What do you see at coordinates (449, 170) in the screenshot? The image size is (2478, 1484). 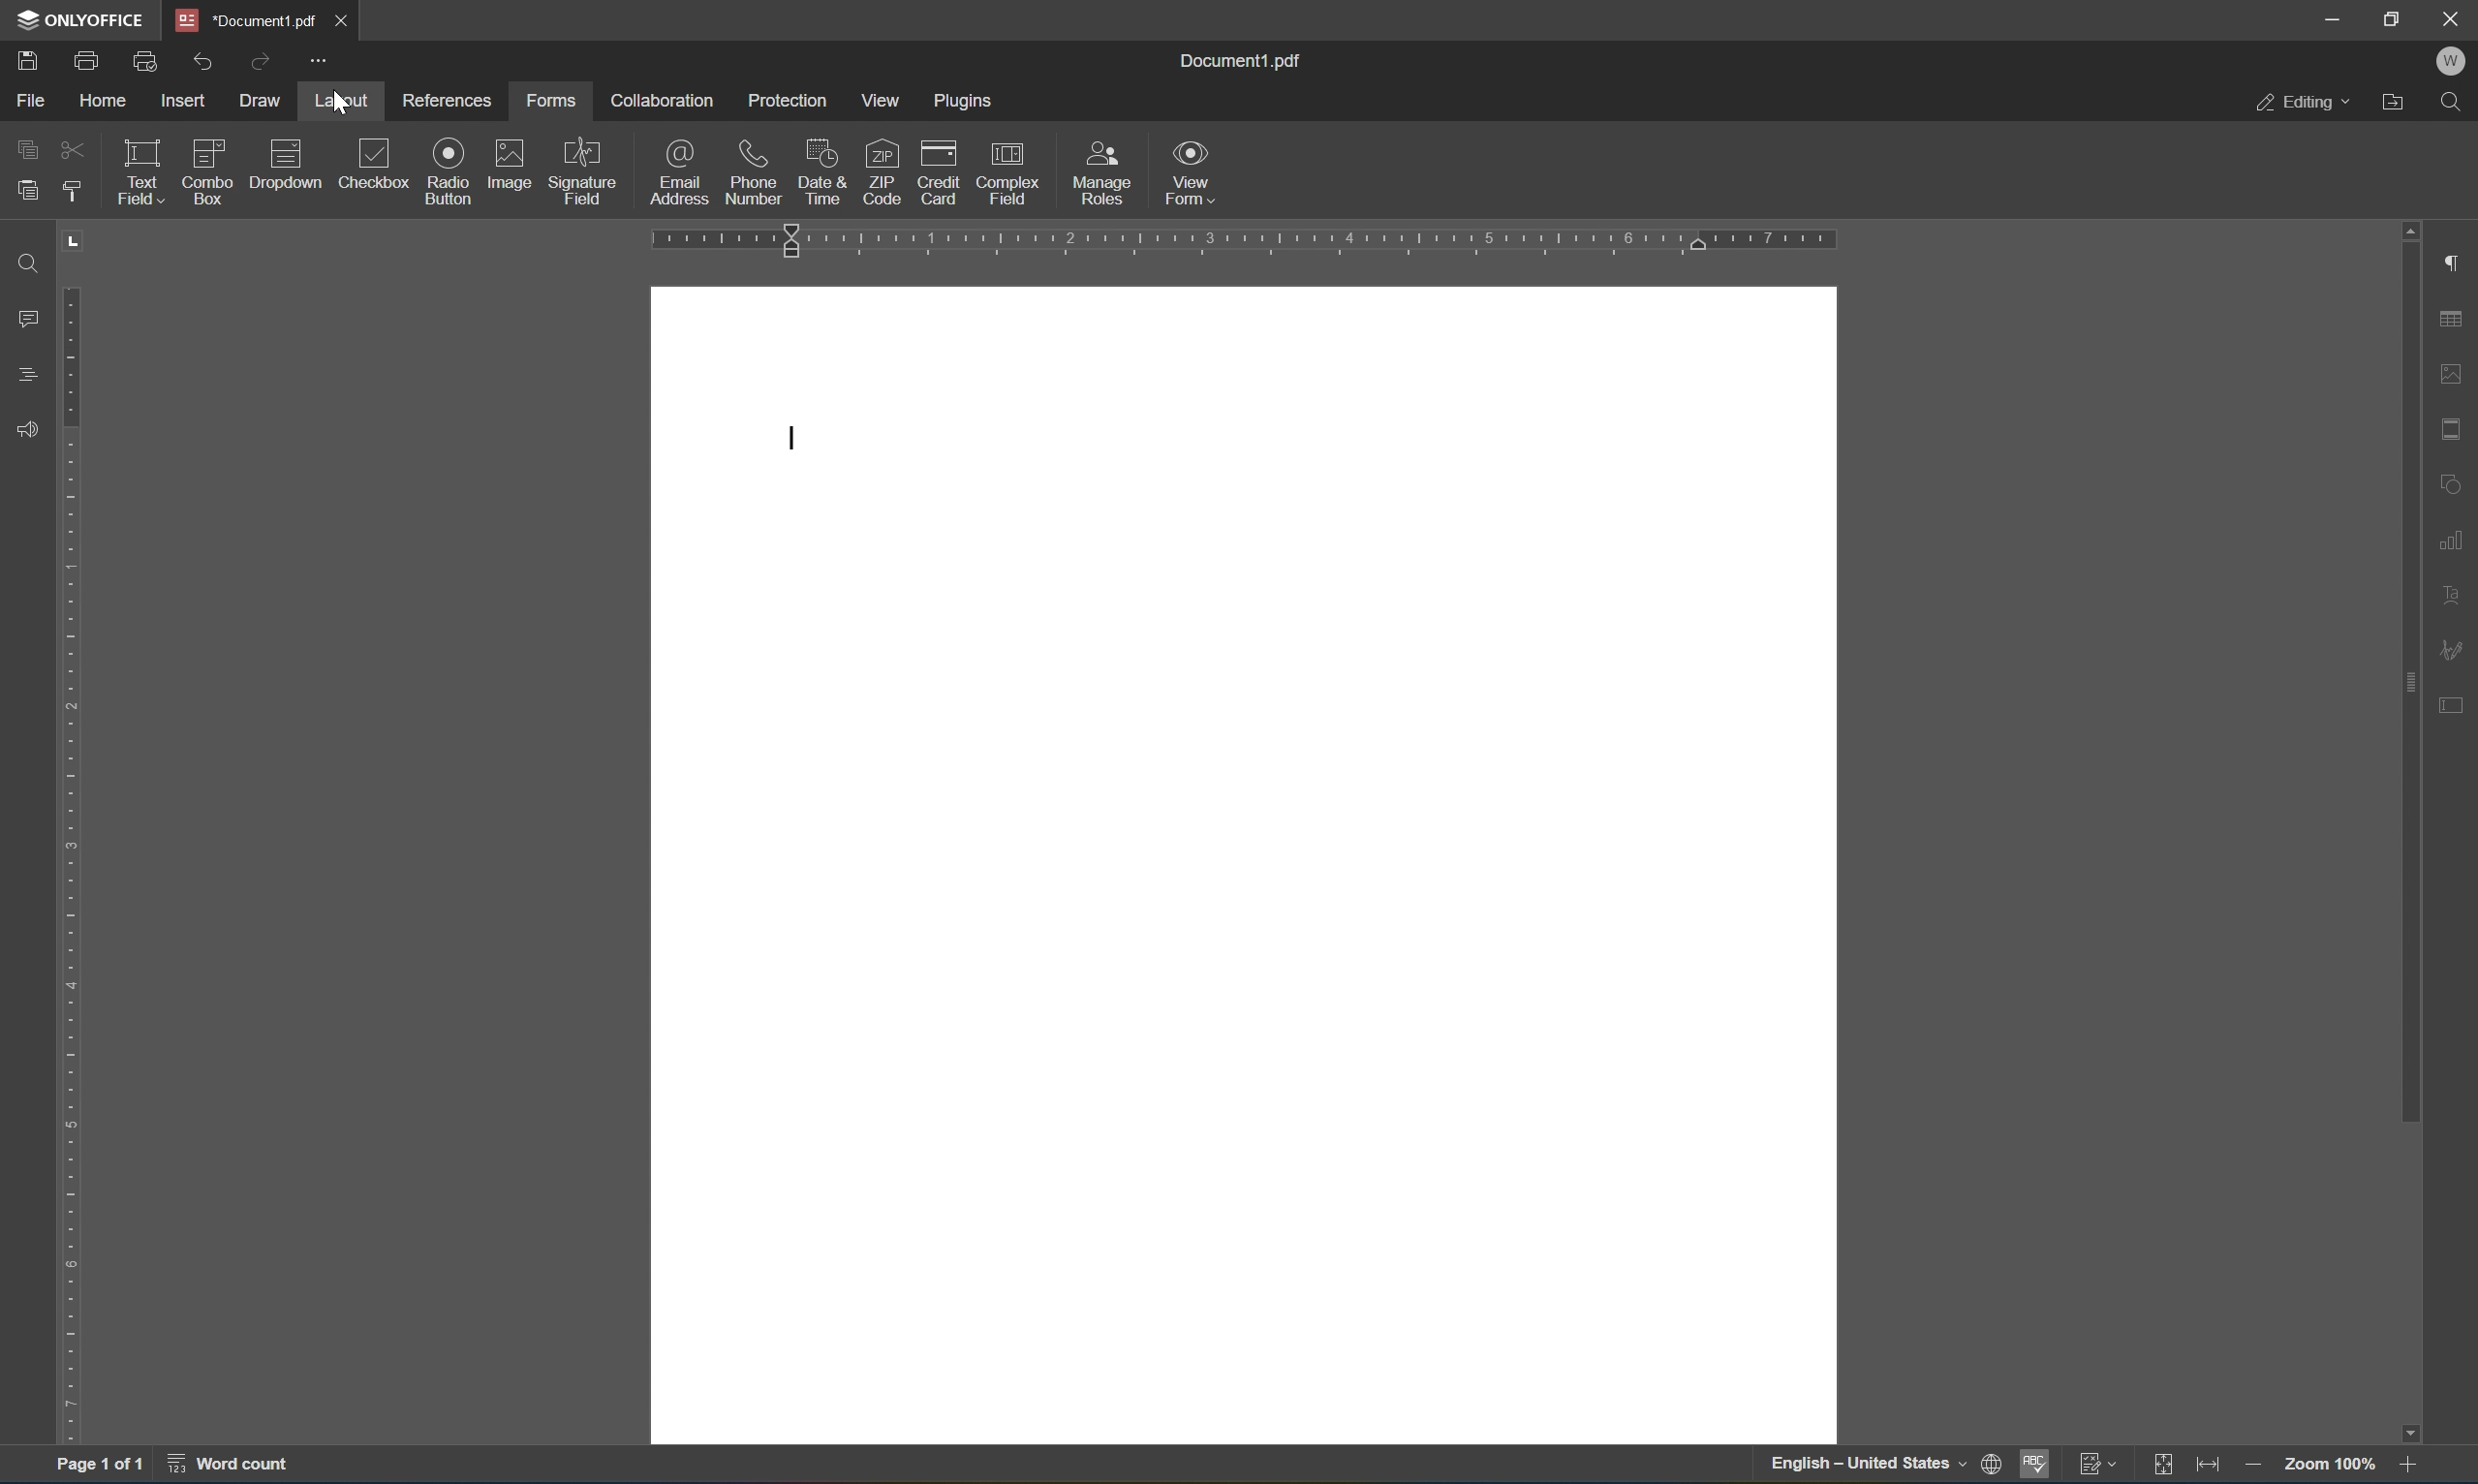 I see `radio button` at bounding box center [449, 170].